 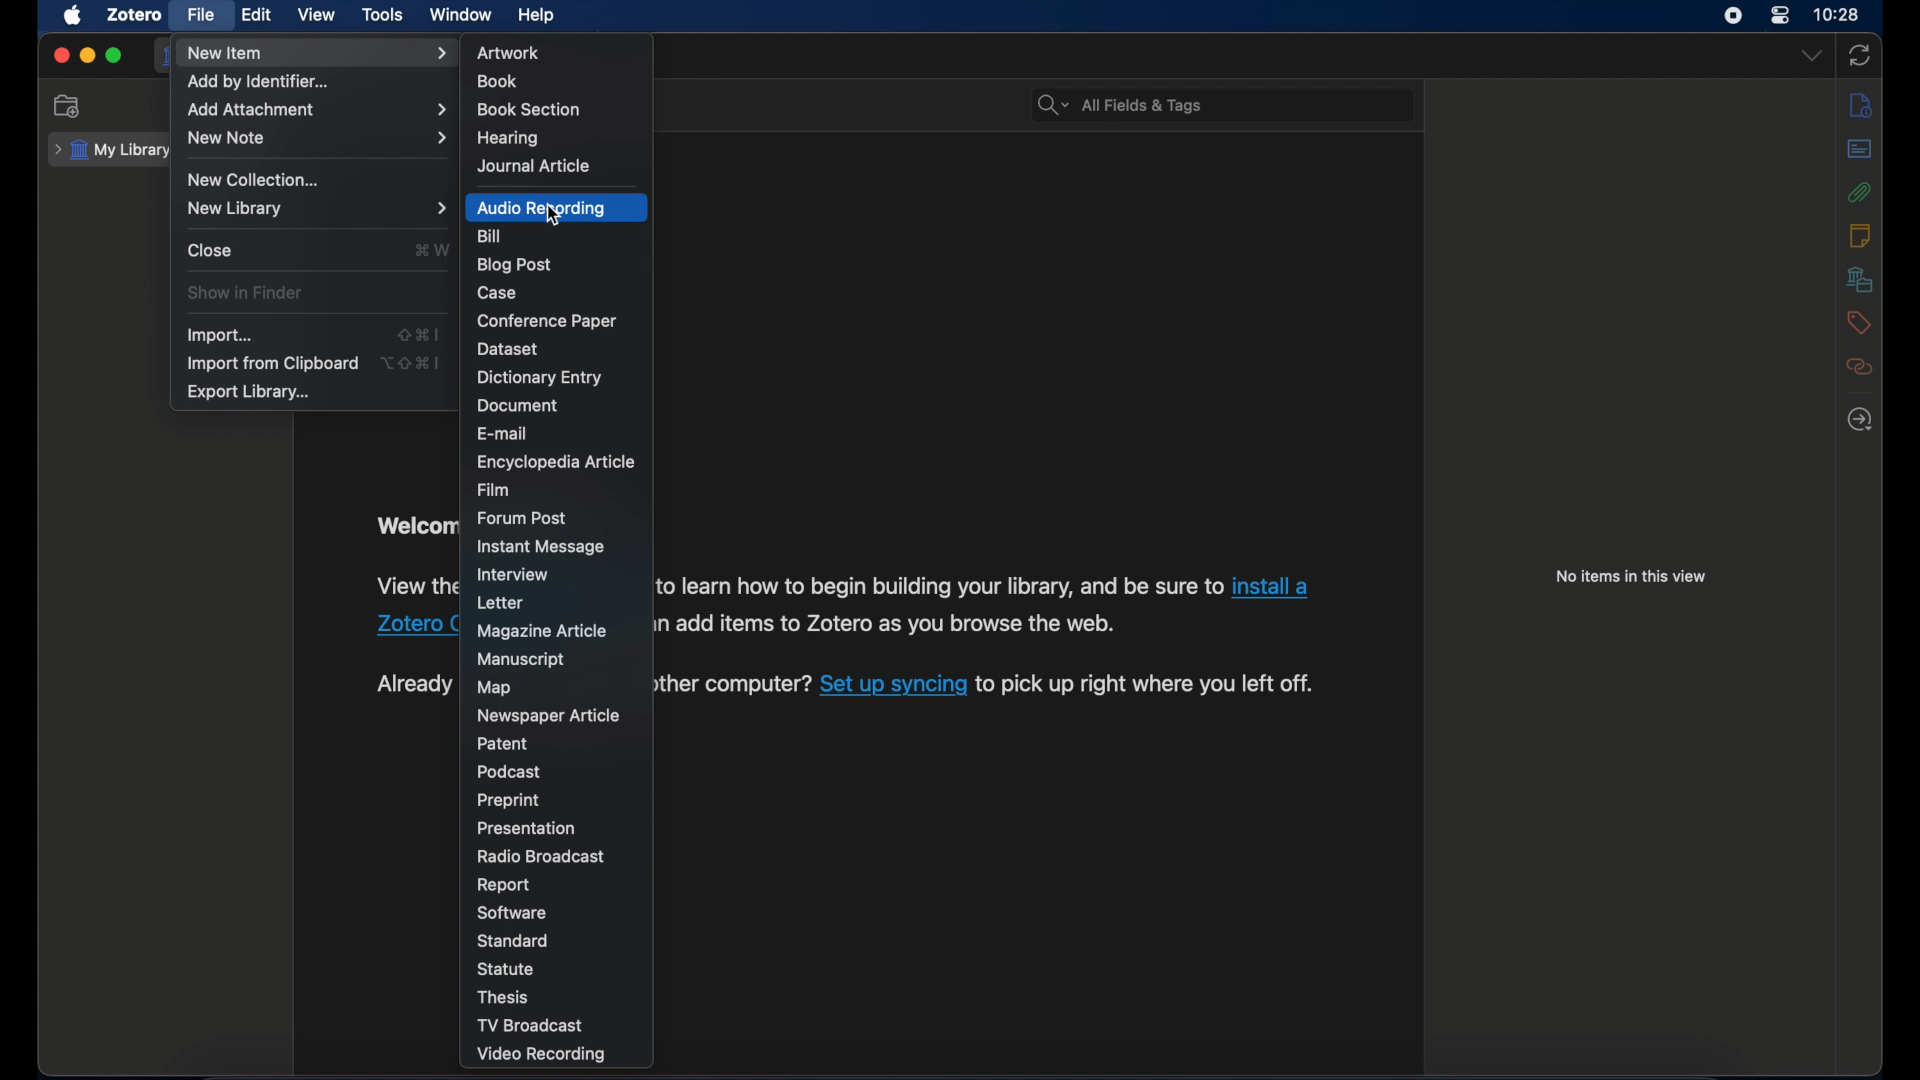 I want to click on blog post, so click(x=515, y=266).